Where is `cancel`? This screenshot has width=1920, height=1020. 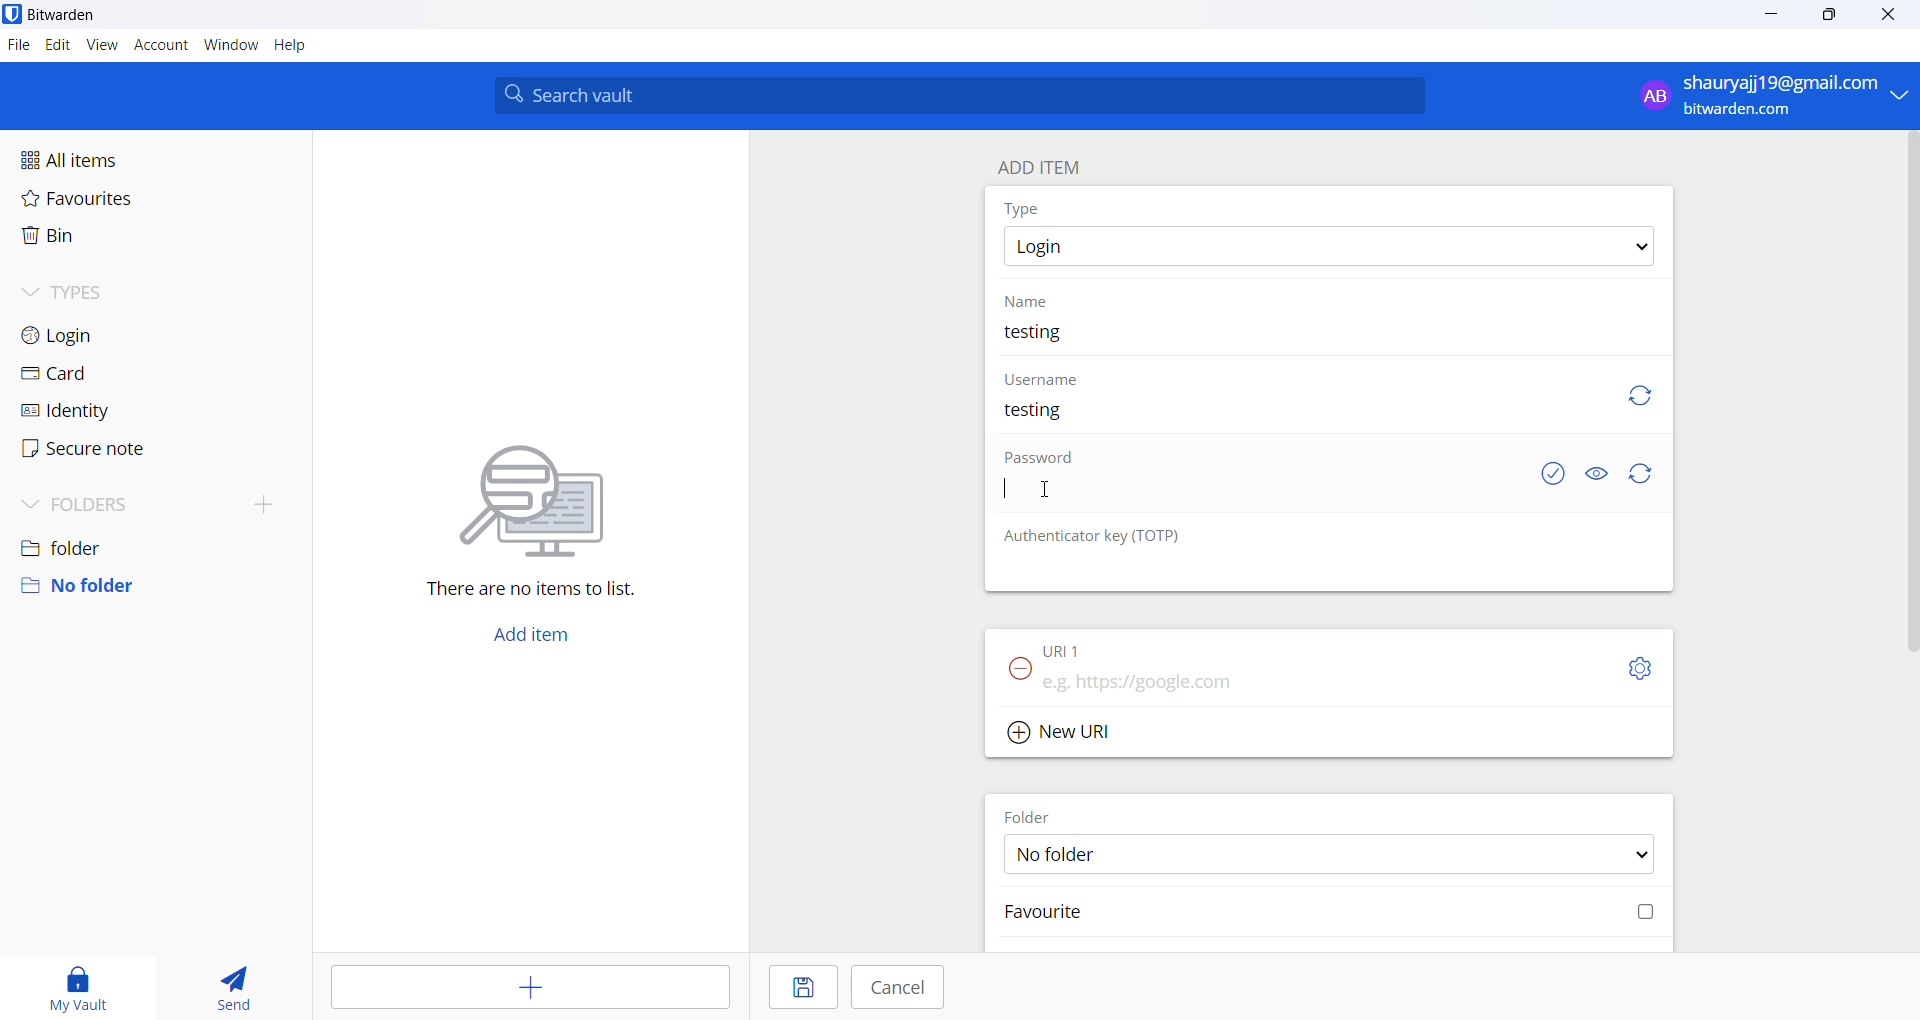
cancel is located at coordinates (896, 987).